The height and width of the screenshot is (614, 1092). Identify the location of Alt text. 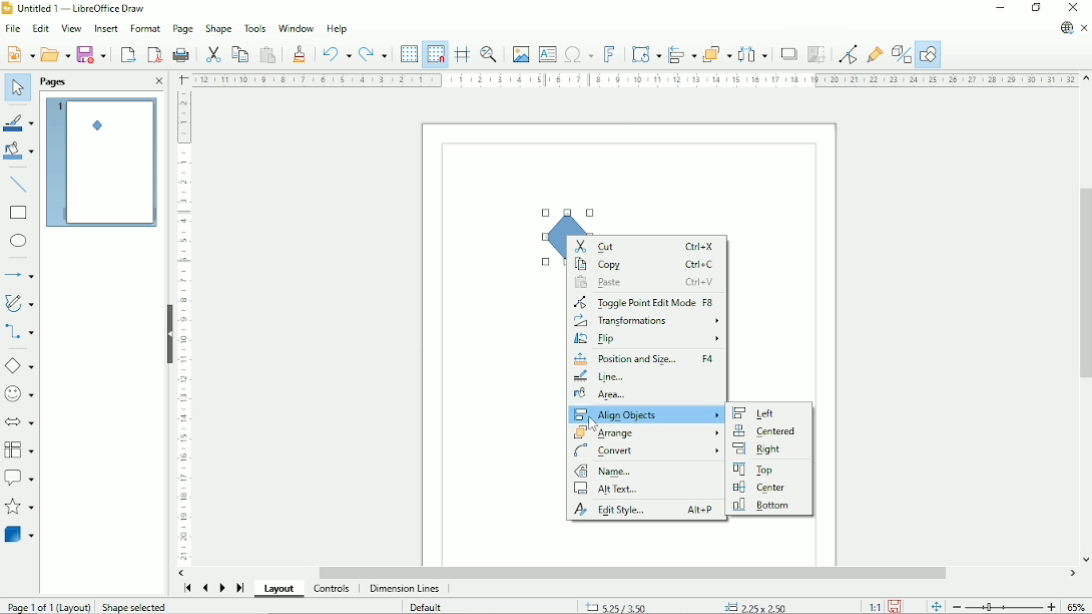
(611, 489).